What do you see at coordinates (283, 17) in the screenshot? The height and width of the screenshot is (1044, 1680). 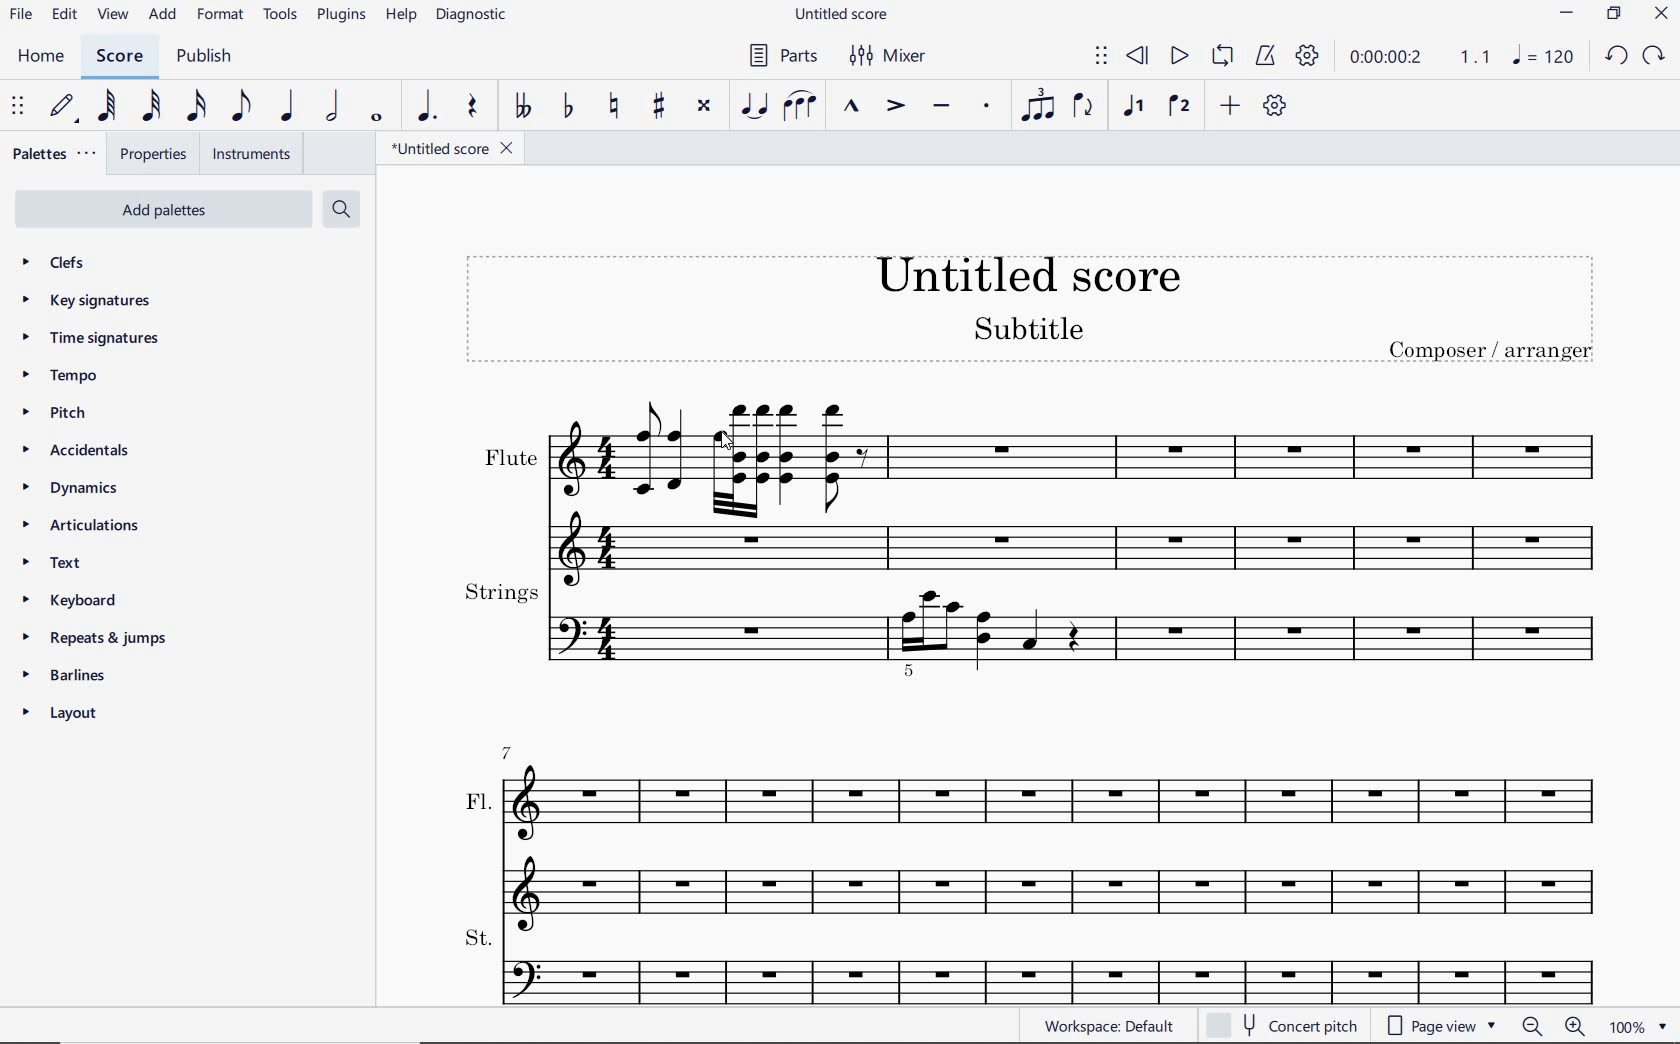 I see `tools` at bounding box center [283, 17].